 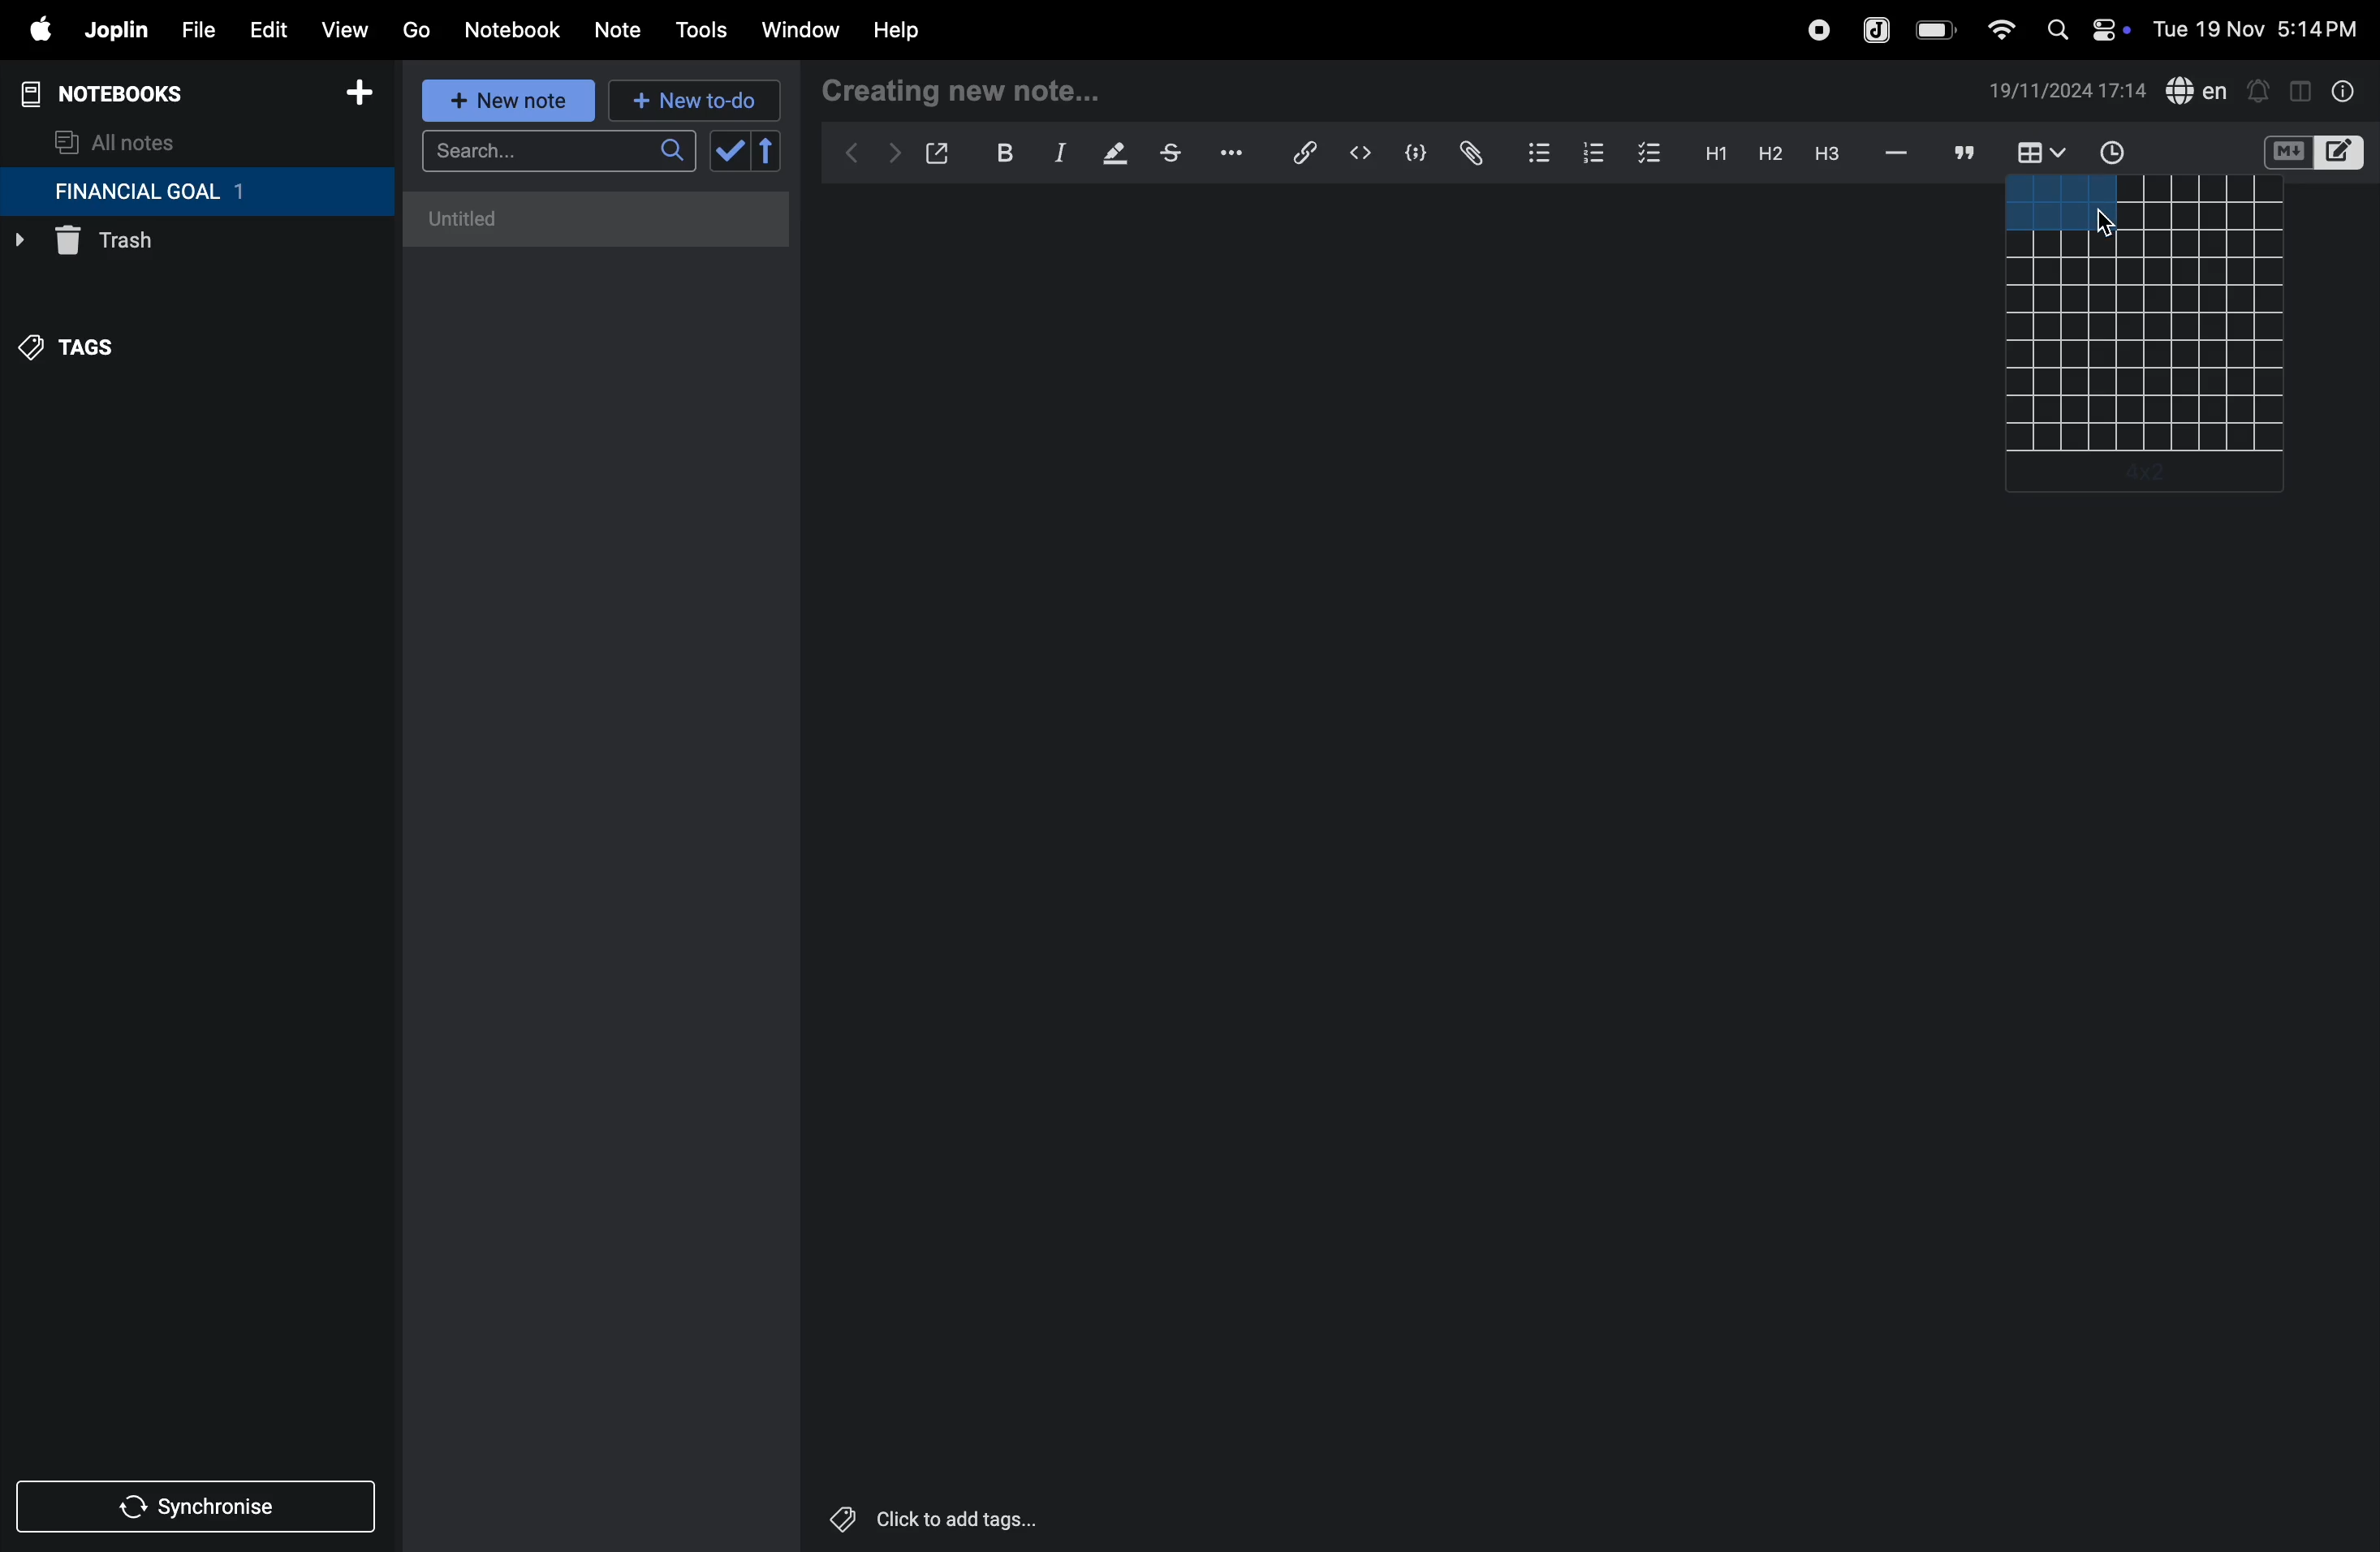 What do you see at coordinates (120, 94) in the screenshot?
I see `notebooks` at bounding box center [120, 94].